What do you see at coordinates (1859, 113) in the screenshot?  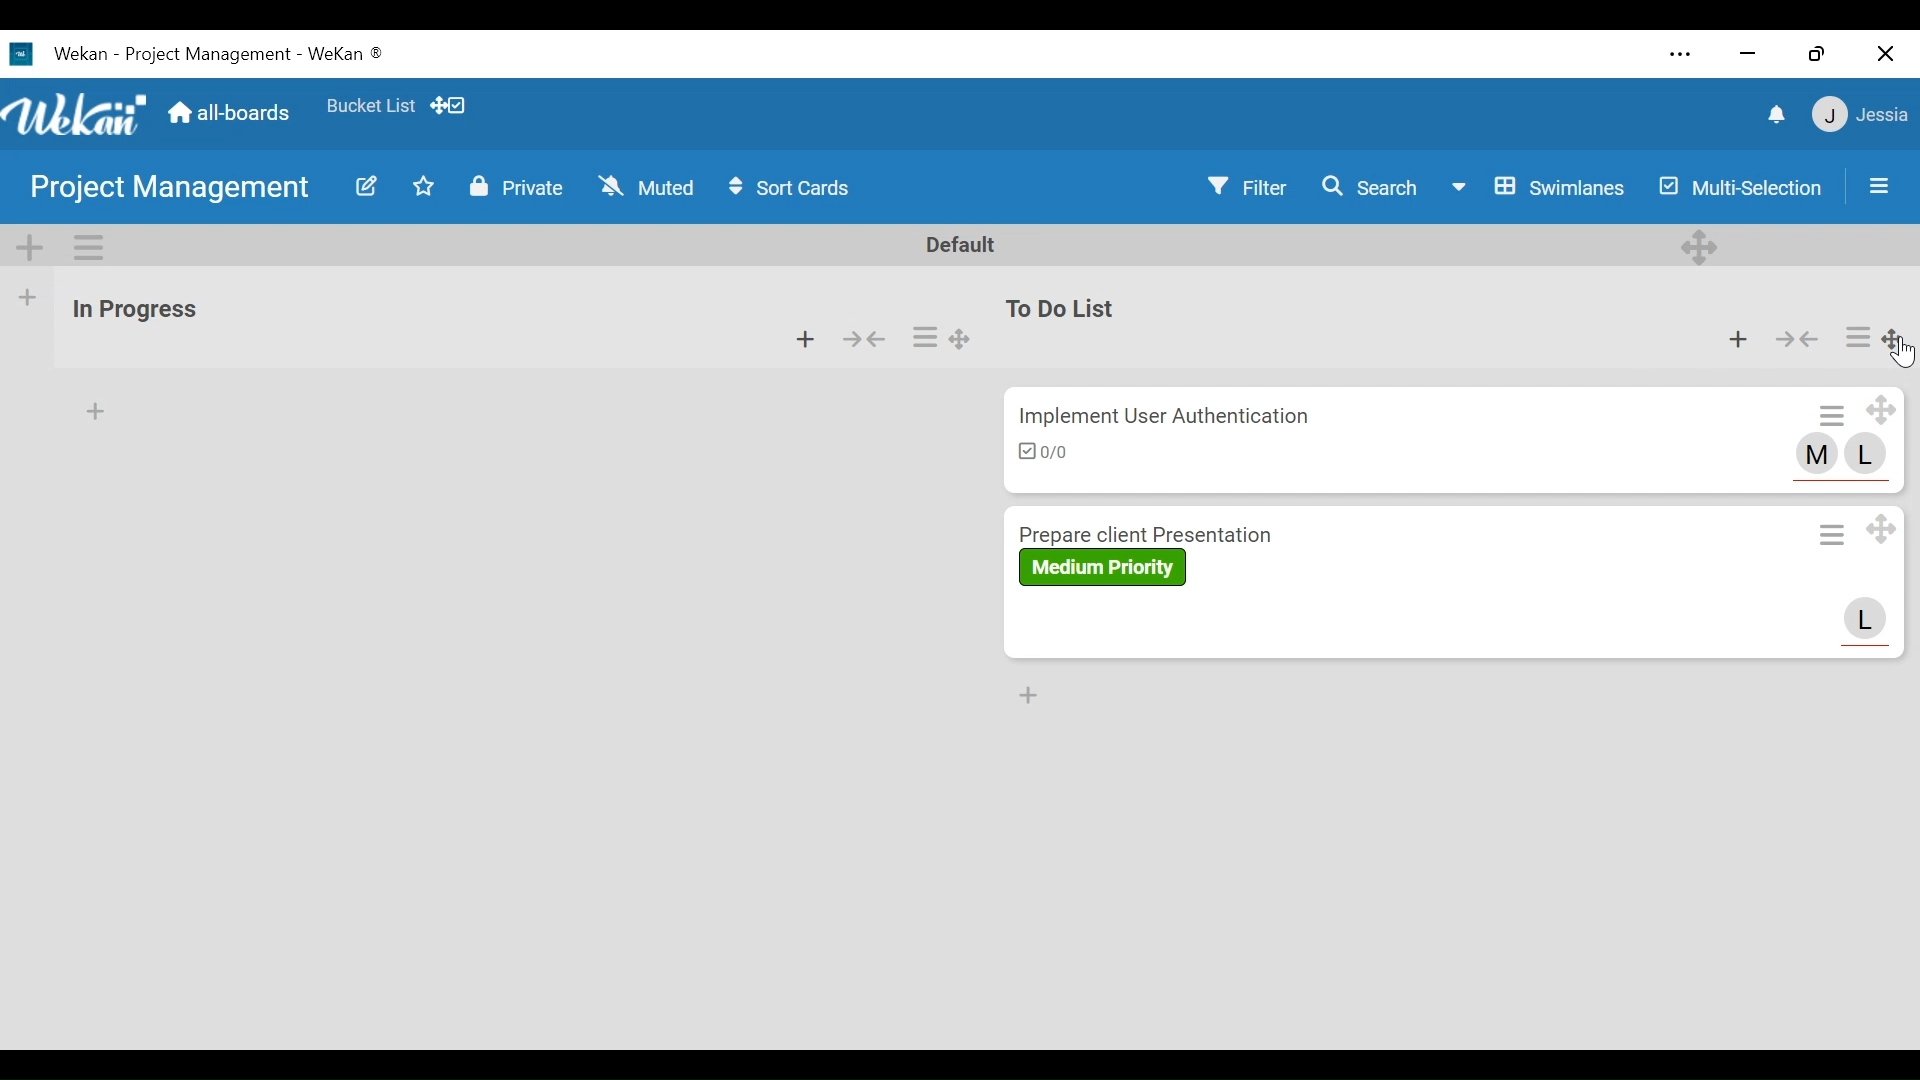 I see `member settings` at bounding box center [1859, 113].